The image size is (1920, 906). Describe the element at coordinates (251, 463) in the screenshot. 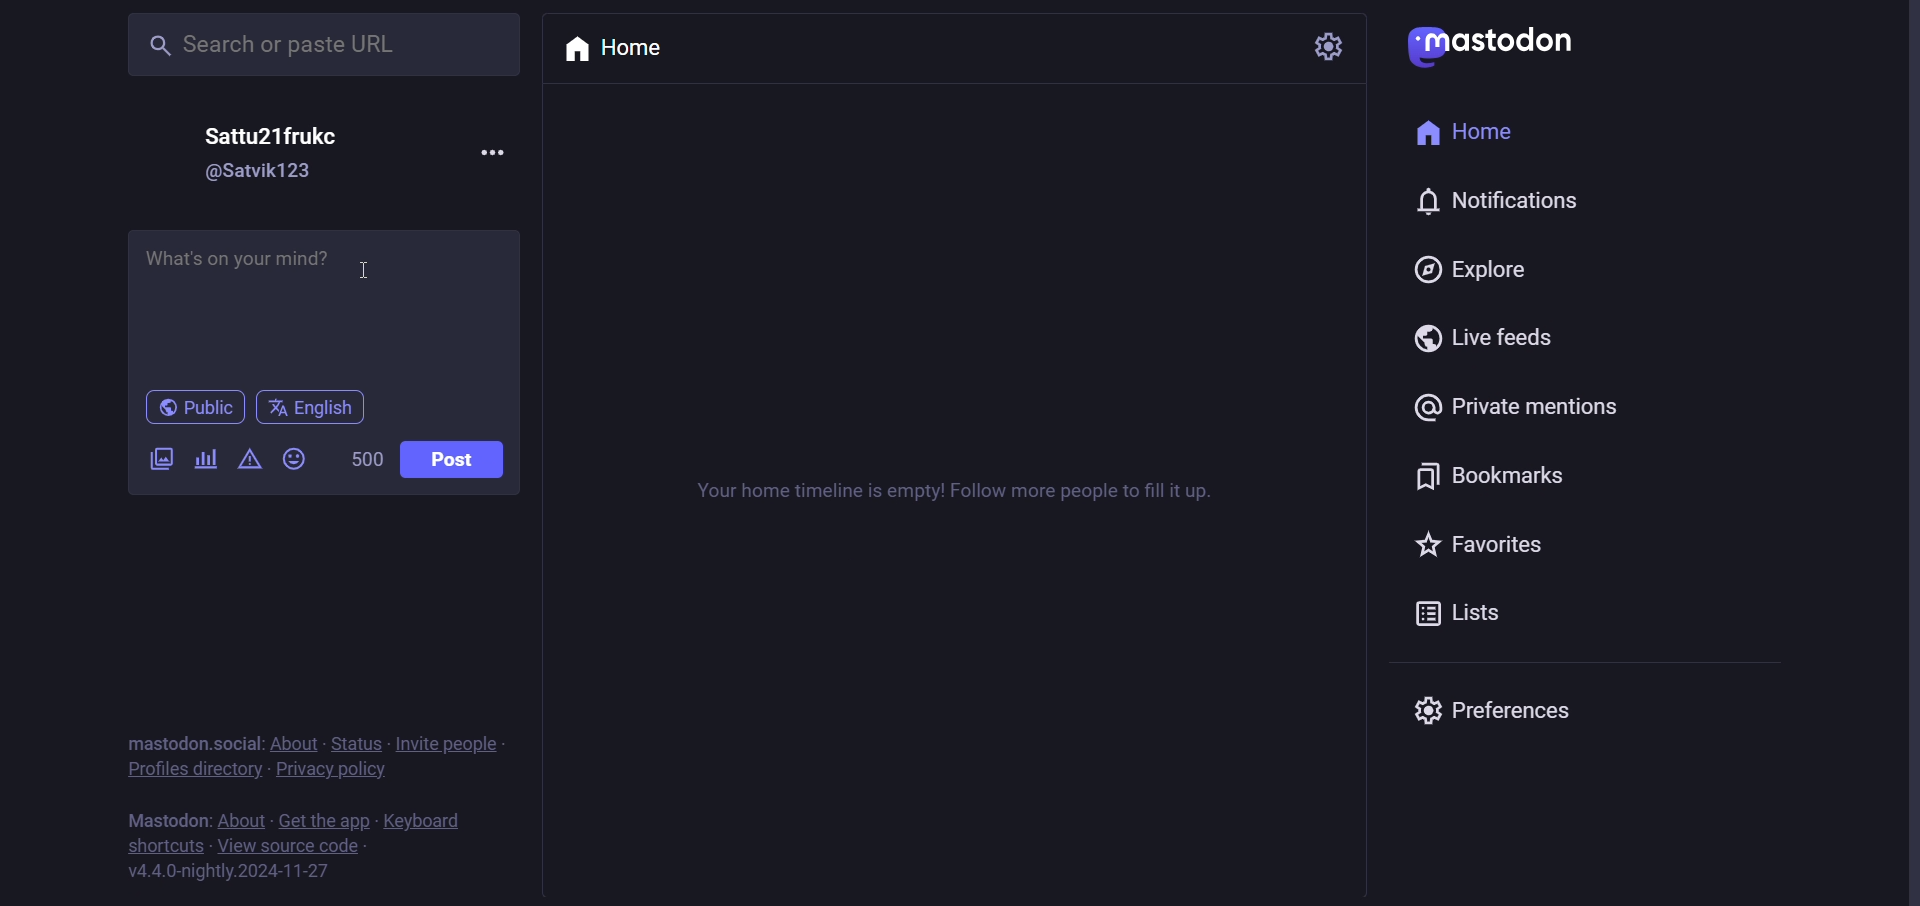

I see `content warning` at that location.